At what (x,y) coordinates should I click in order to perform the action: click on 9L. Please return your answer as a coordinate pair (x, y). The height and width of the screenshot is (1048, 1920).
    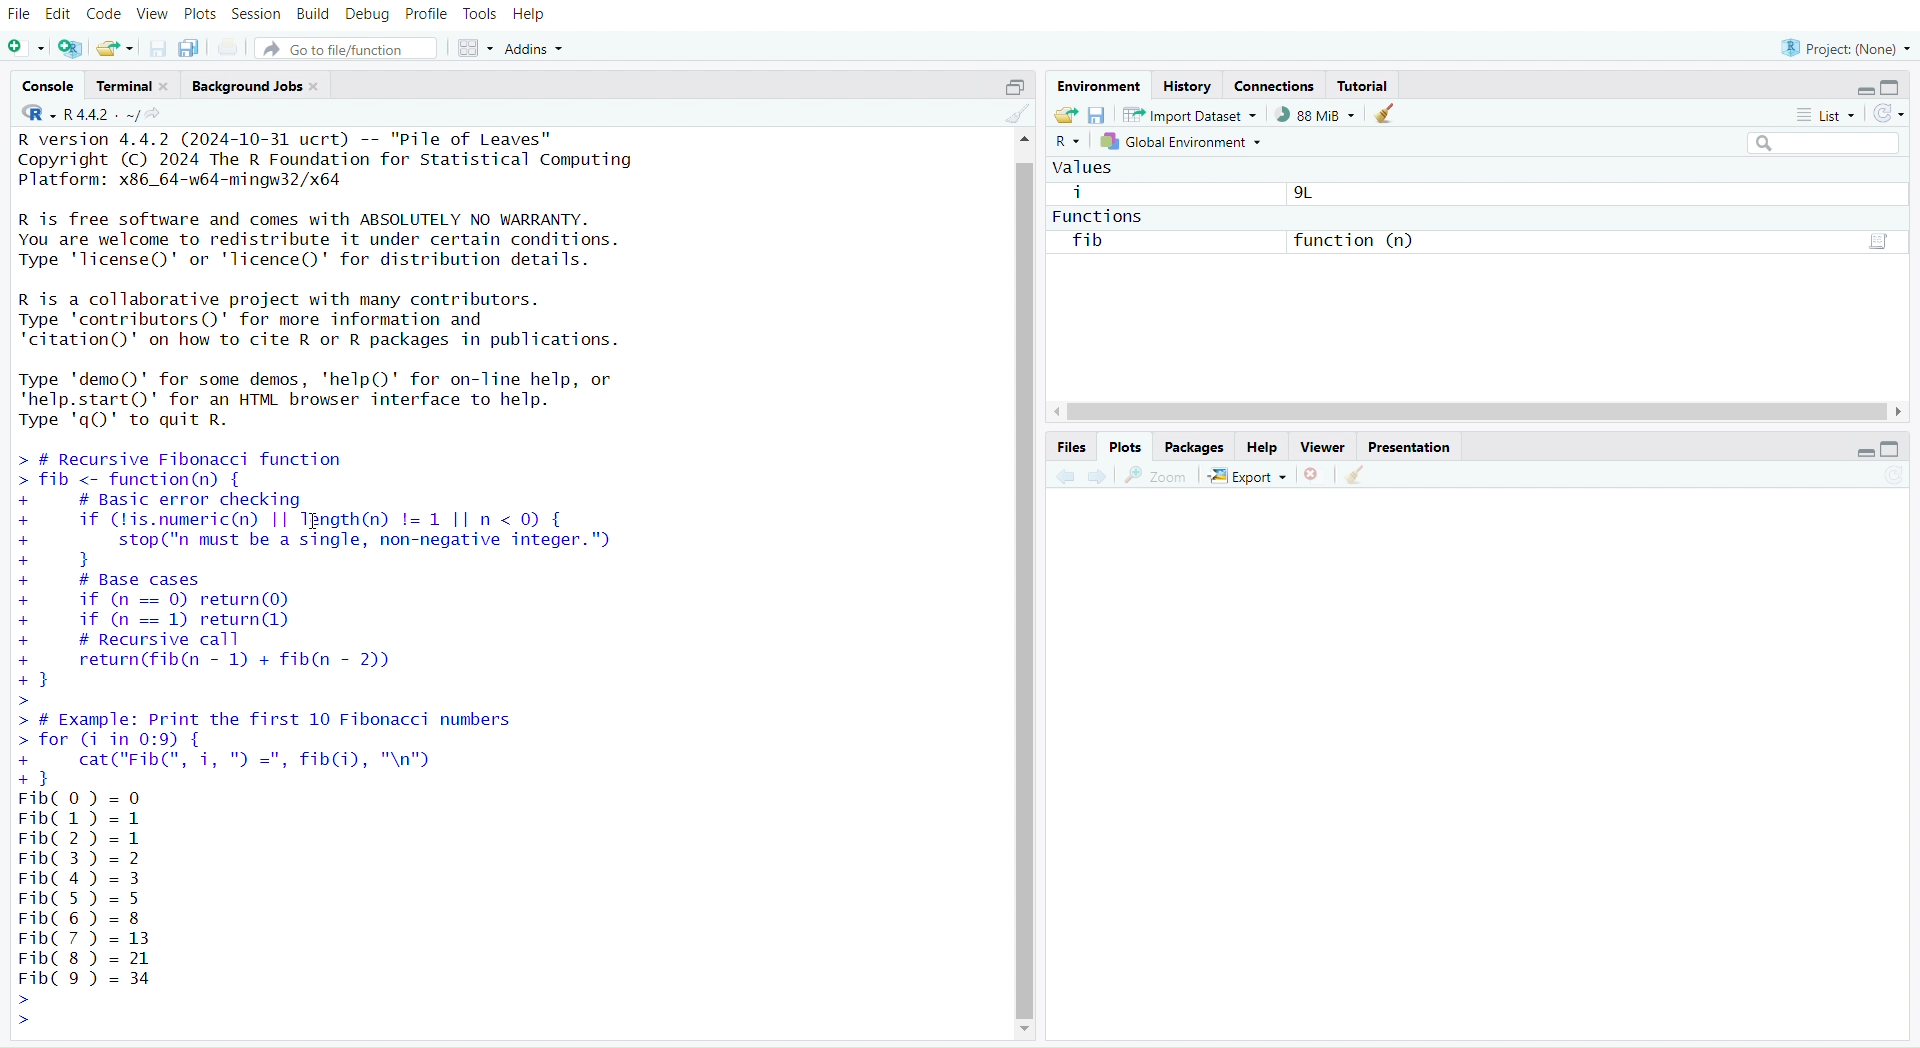
    Looking at the image, I should click on (1307, 194).